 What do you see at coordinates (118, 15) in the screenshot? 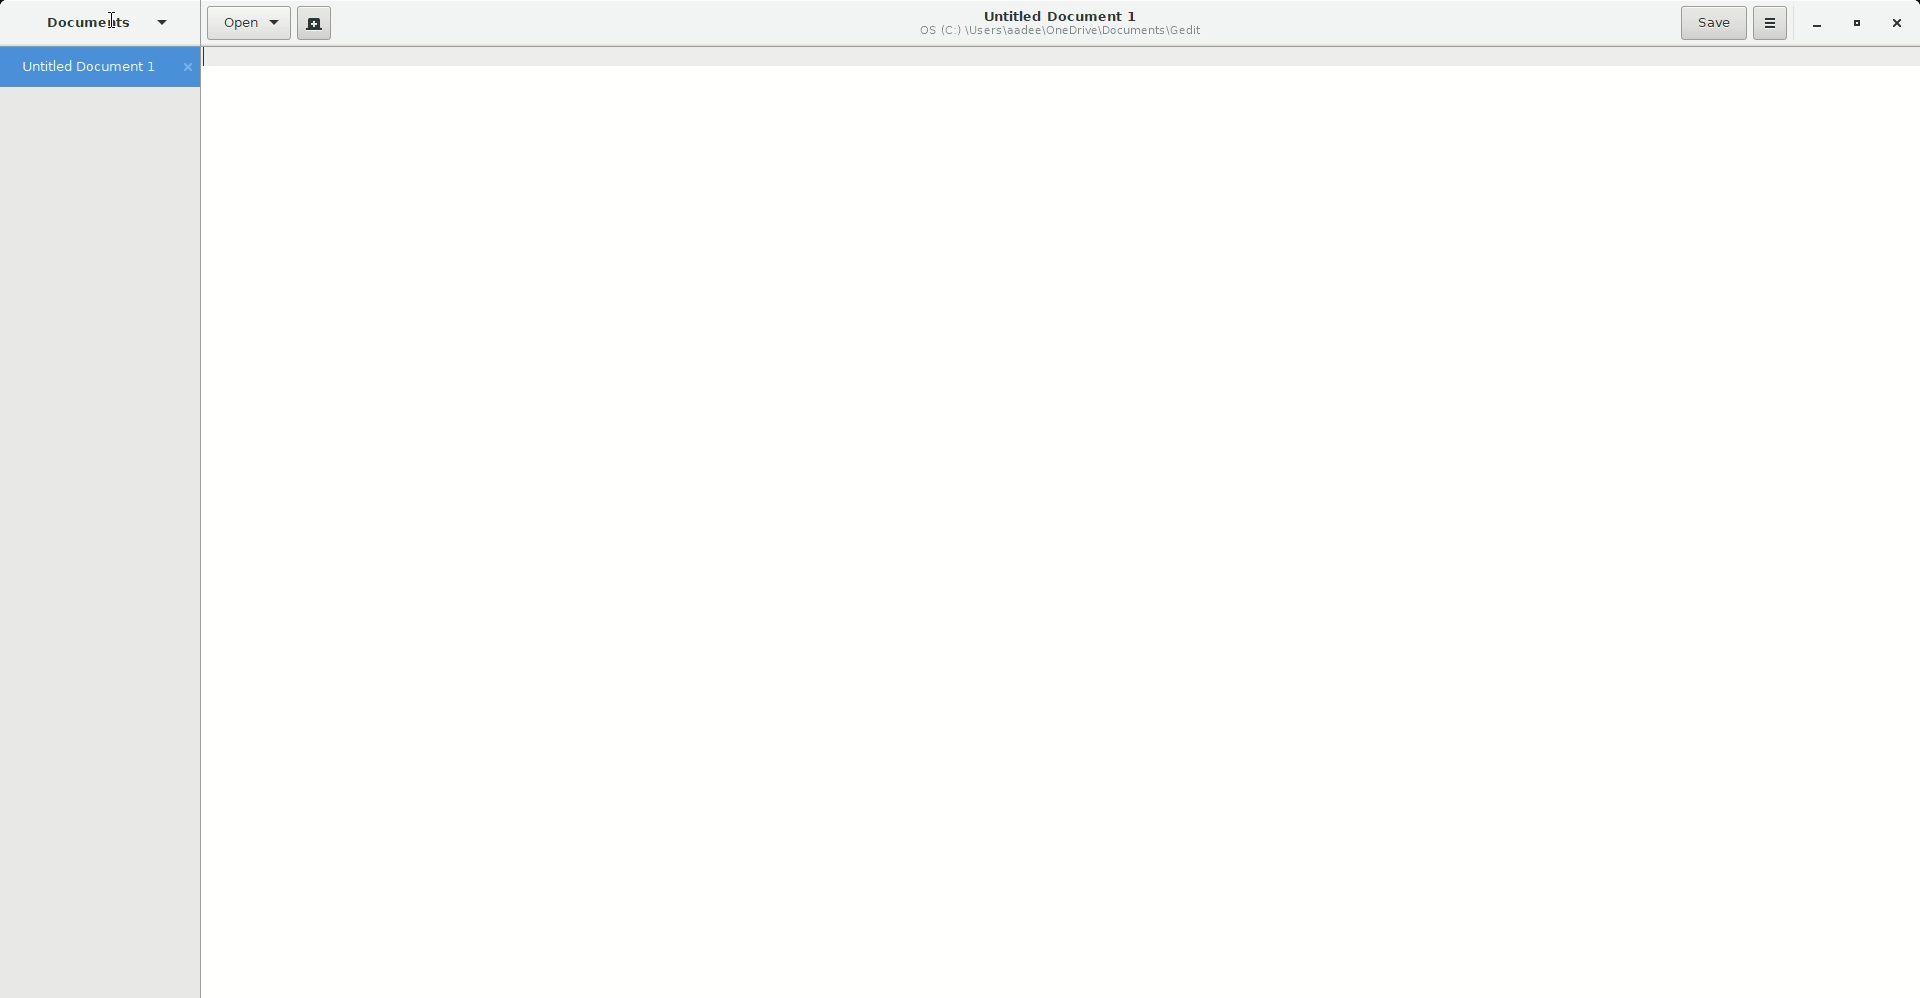
I see `Cursor` at bounding box center [118, 15].